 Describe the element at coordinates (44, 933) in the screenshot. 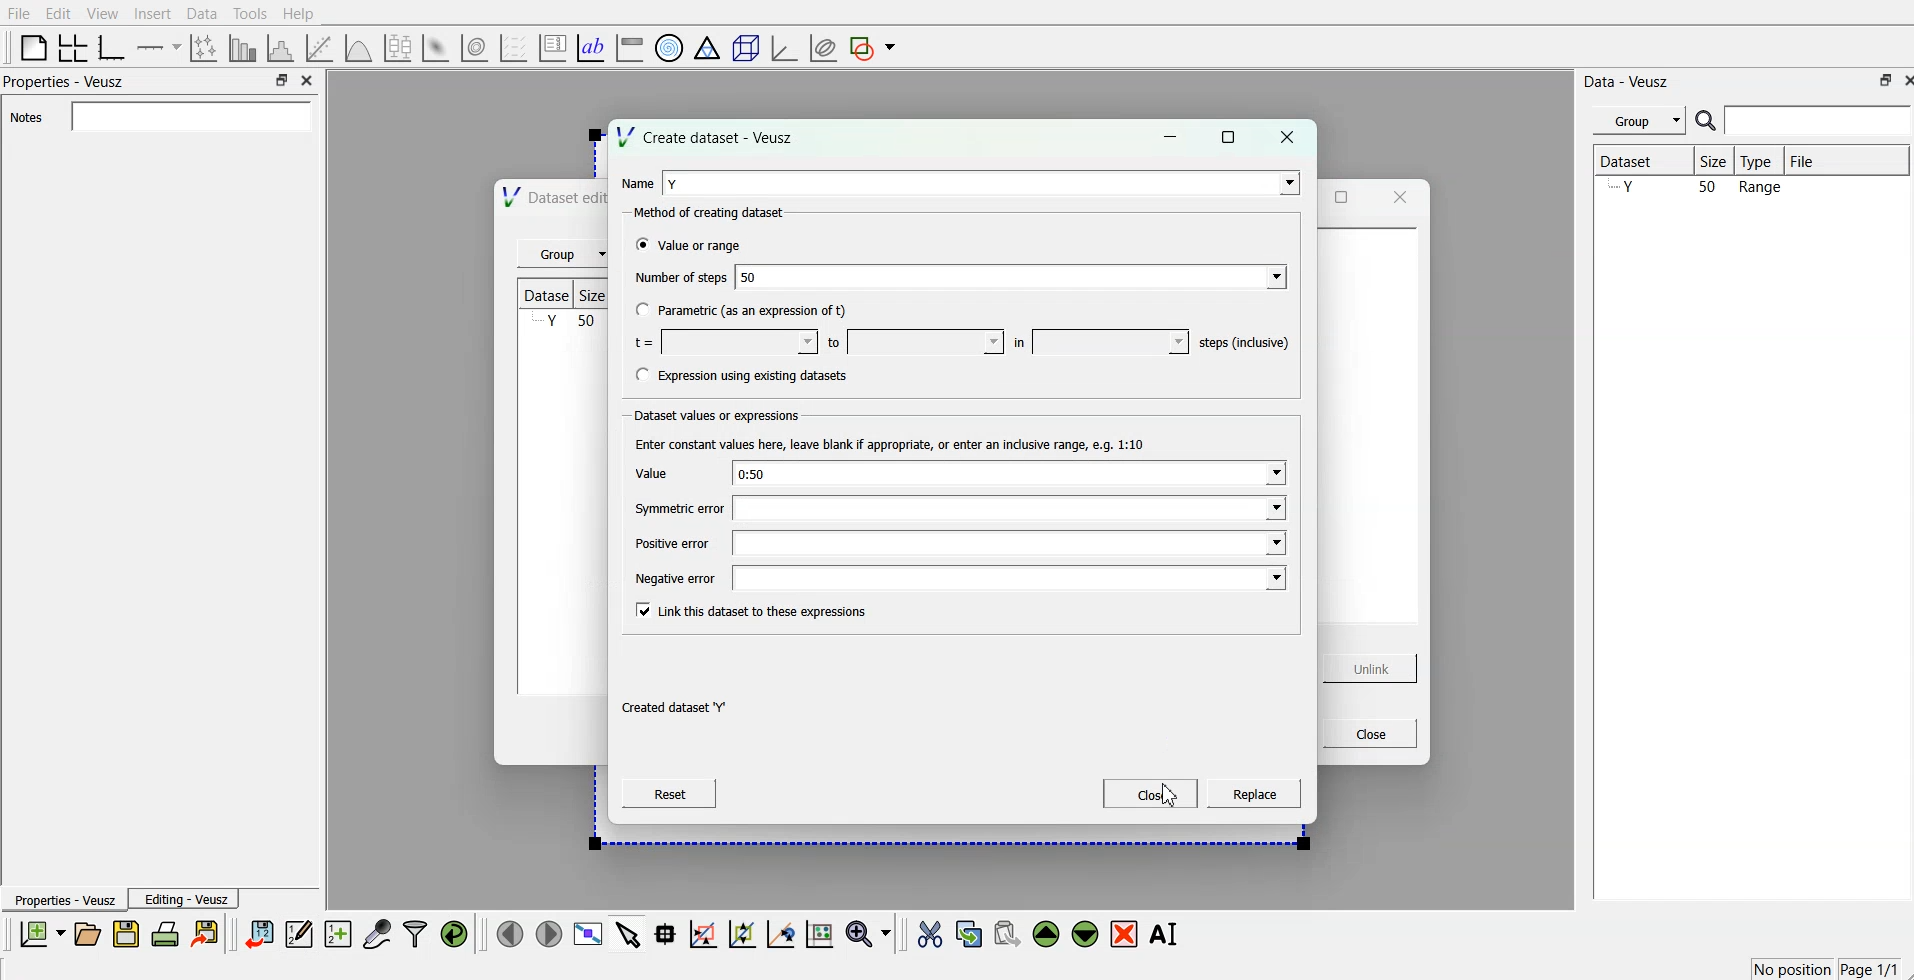

I see `new document` at that location.